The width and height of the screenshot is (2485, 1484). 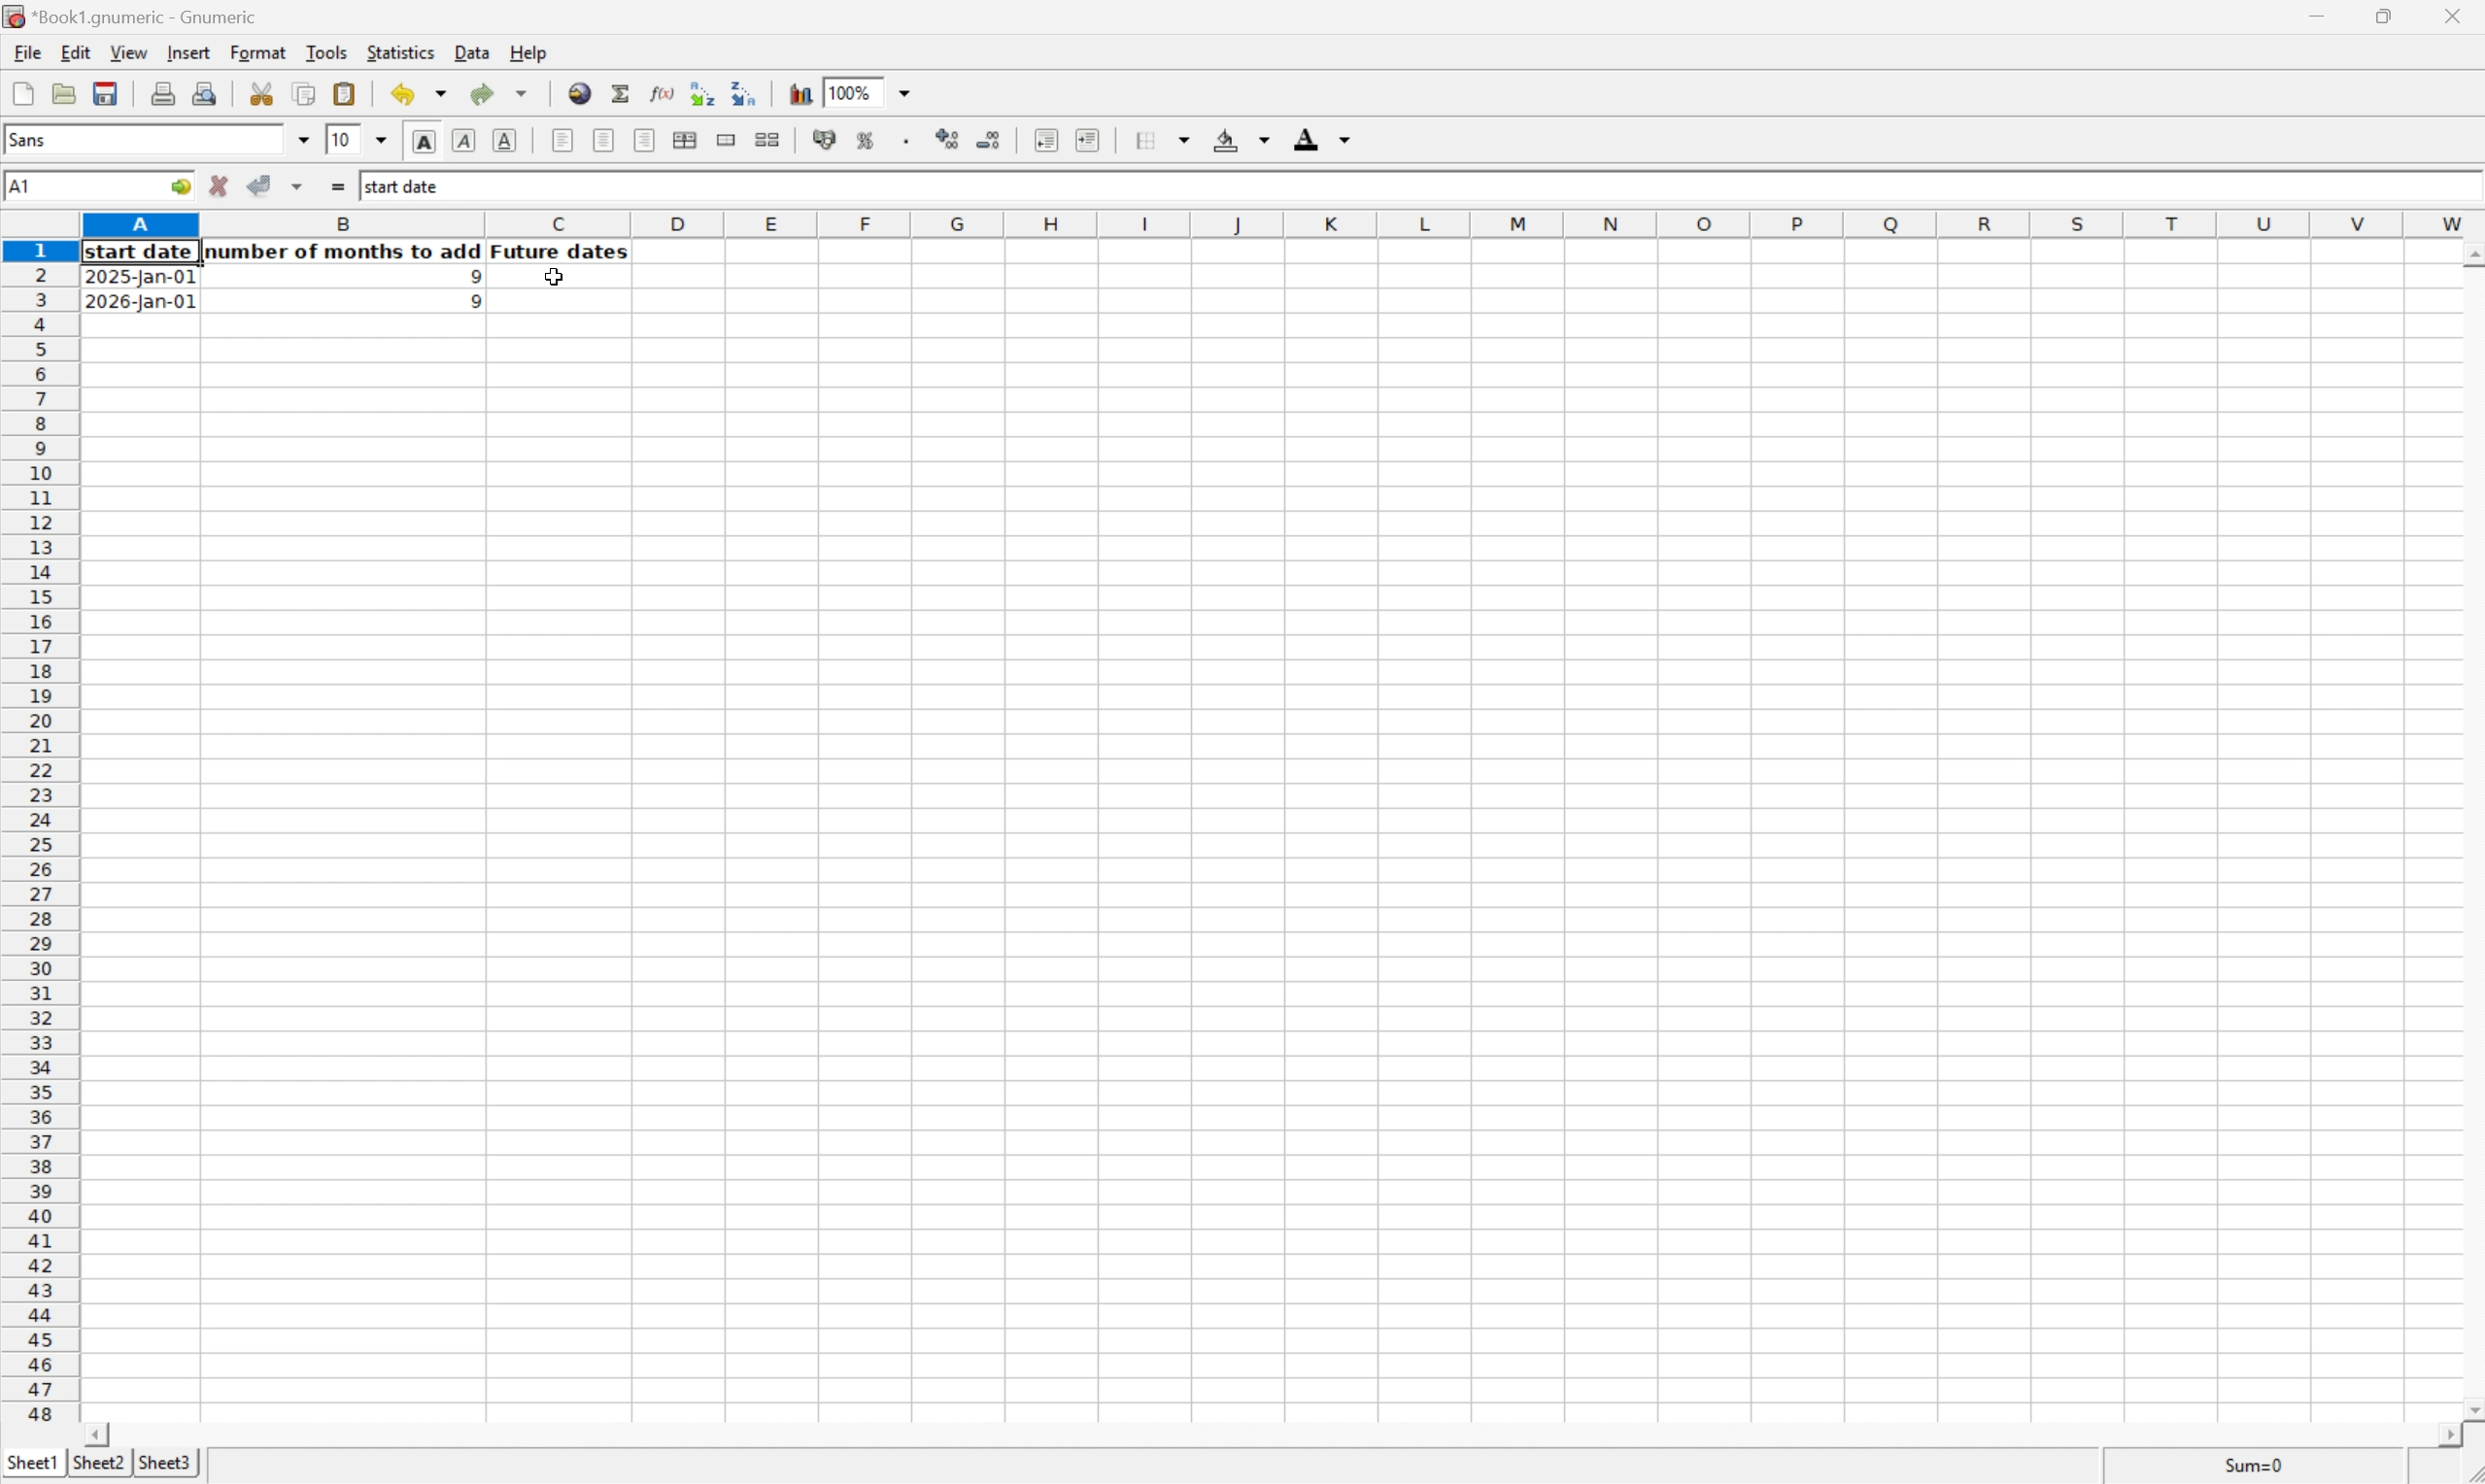 I want to click on Accept changes, so click(x=261, y=186).